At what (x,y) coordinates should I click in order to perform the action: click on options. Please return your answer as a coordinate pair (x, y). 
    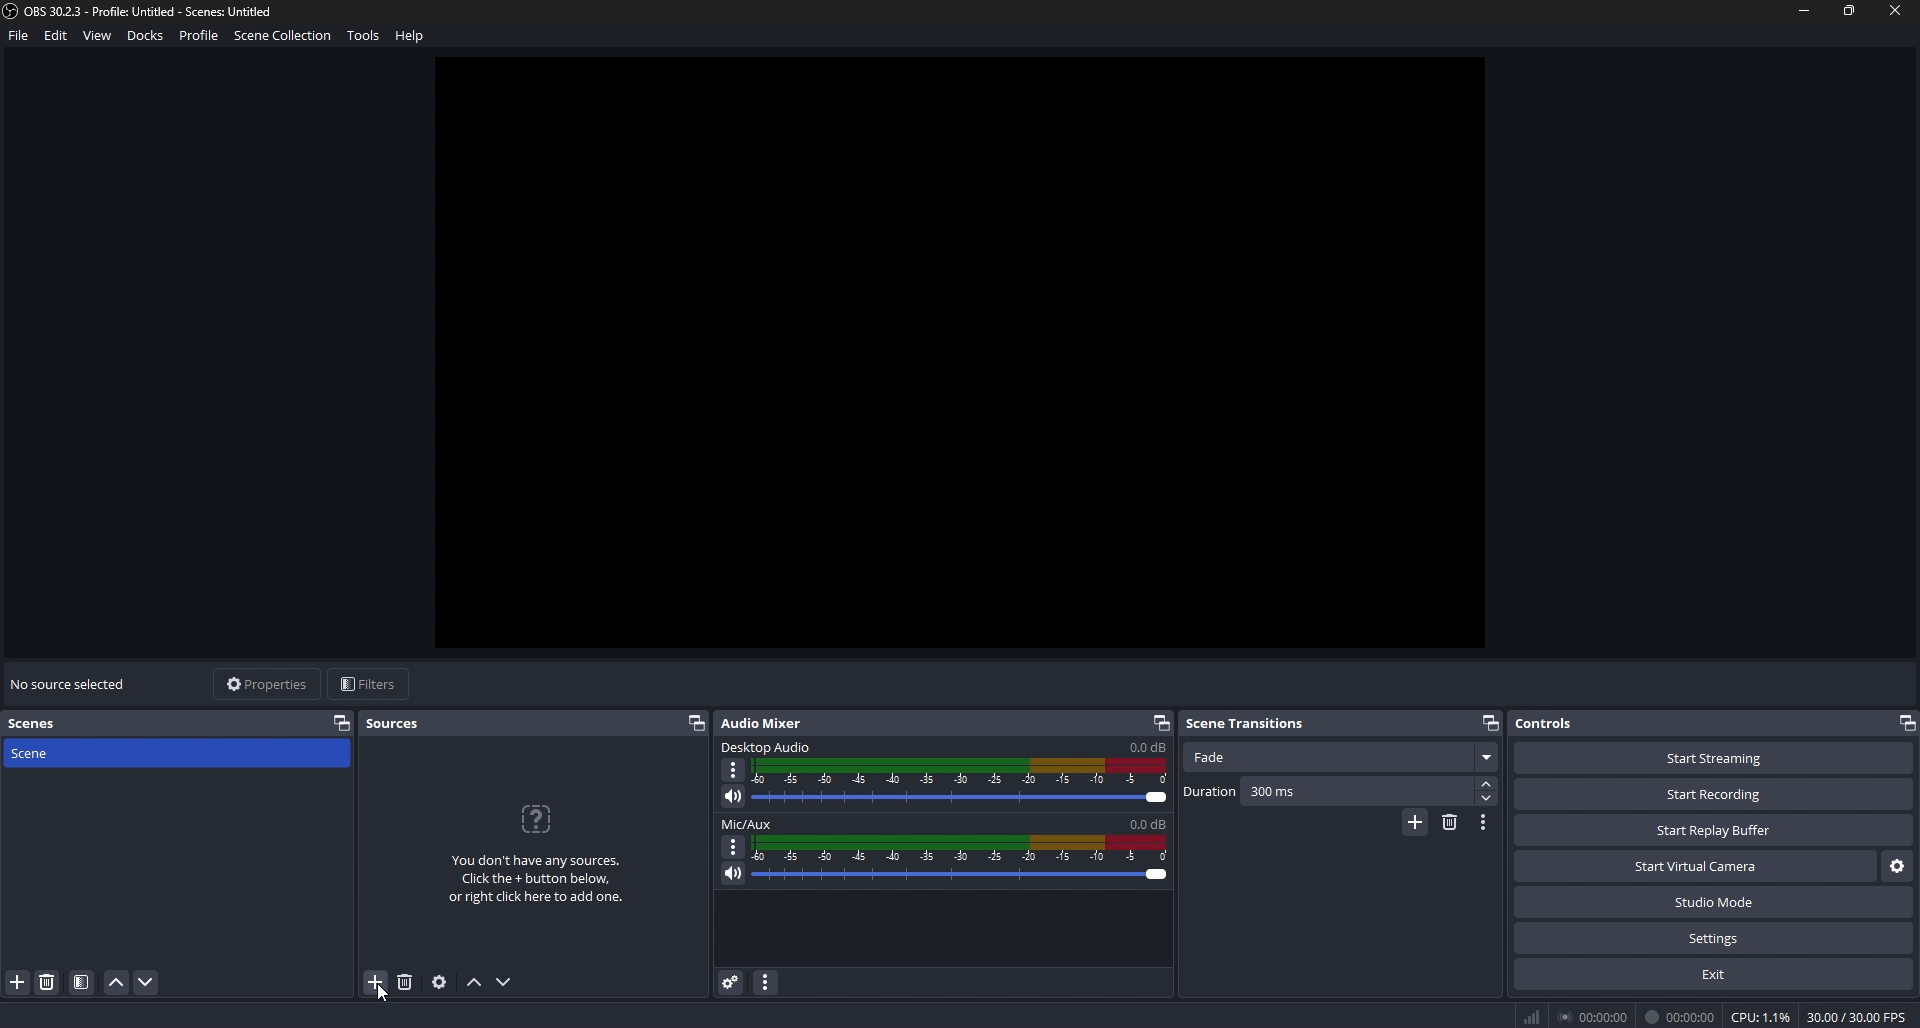
    Looking at the image, I should click on (733, 846).